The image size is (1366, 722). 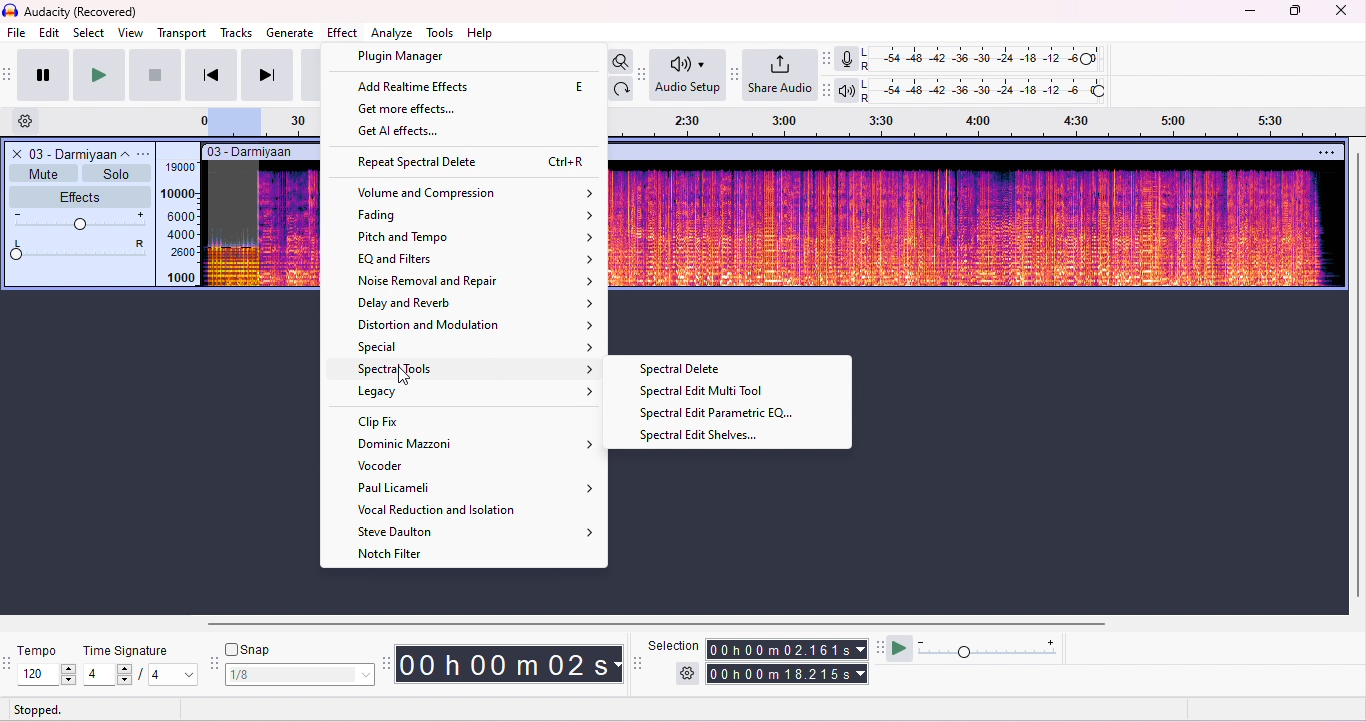 What do you see at coordinates (441, 509) in the screenshot?
I see `vocal reduction and isolation` at bounding box center [441, 509].